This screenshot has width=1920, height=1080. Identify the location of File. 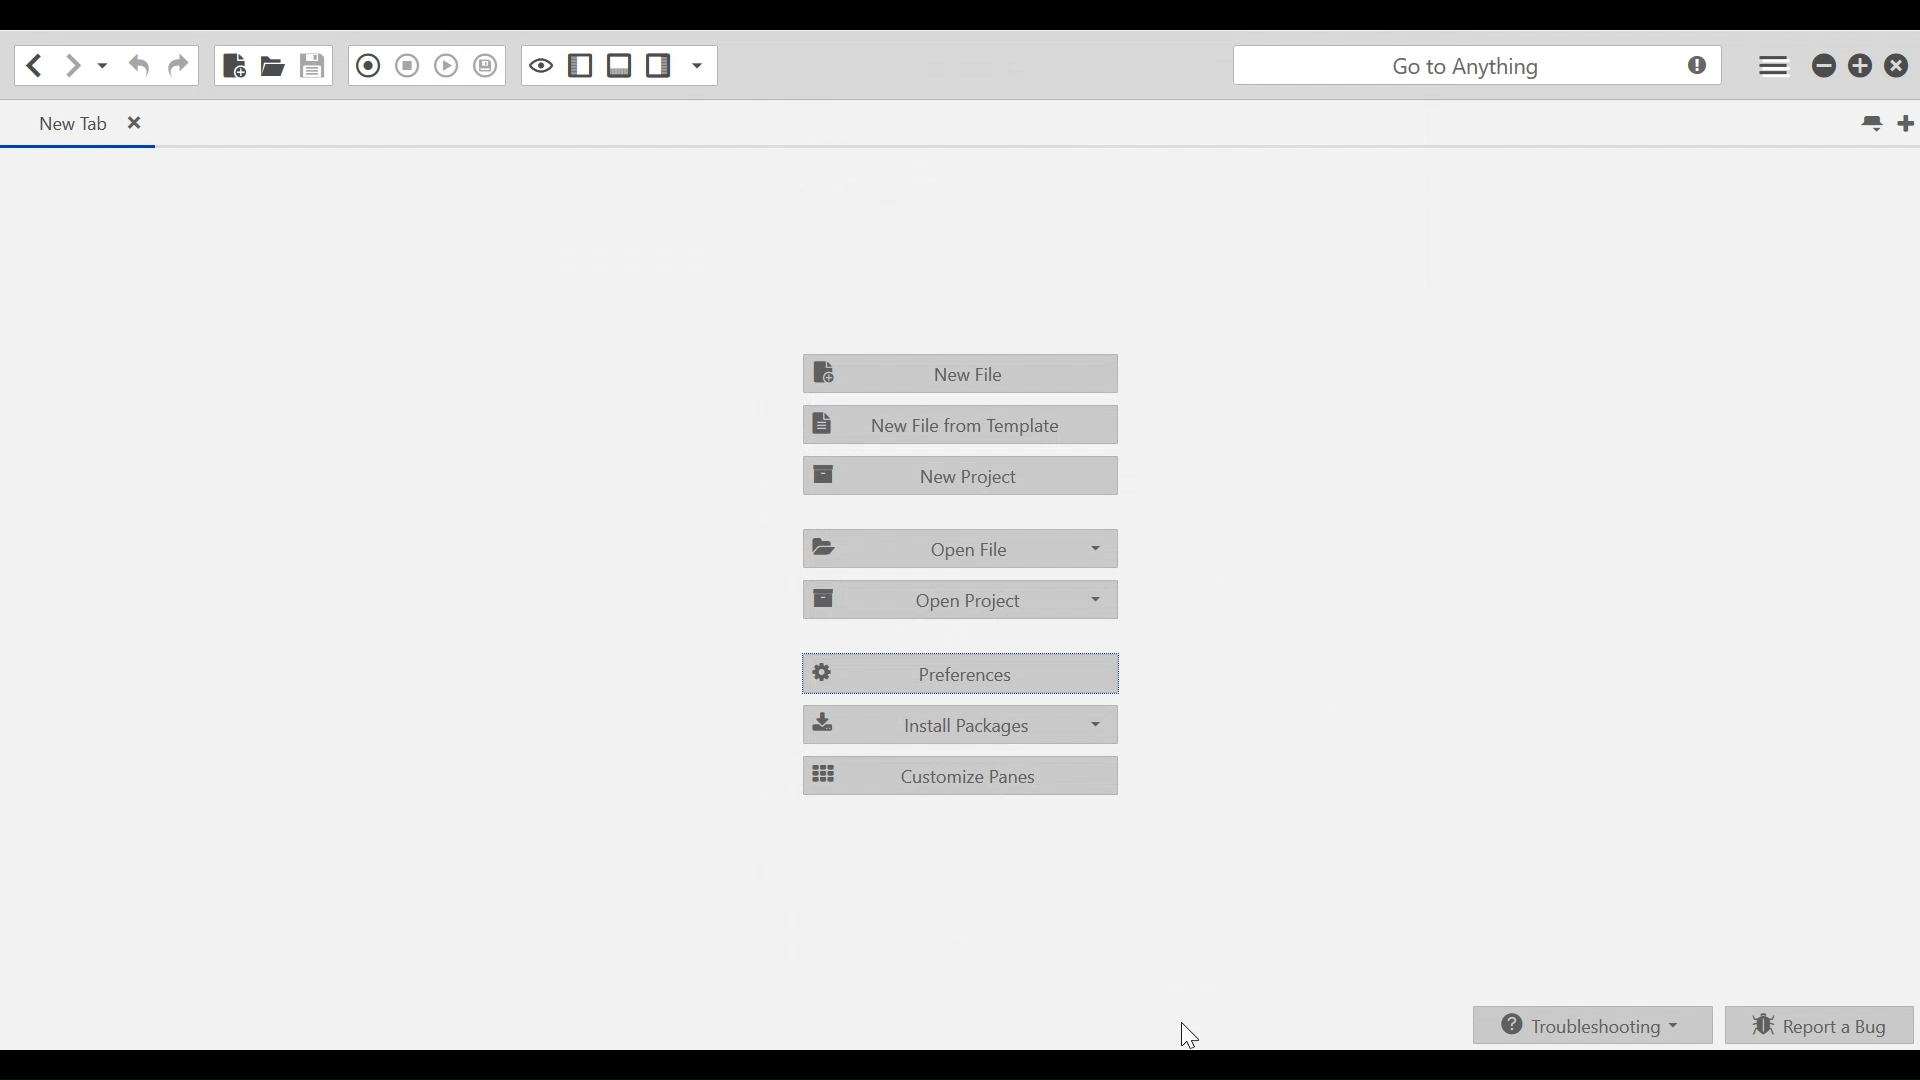
(962, 373).